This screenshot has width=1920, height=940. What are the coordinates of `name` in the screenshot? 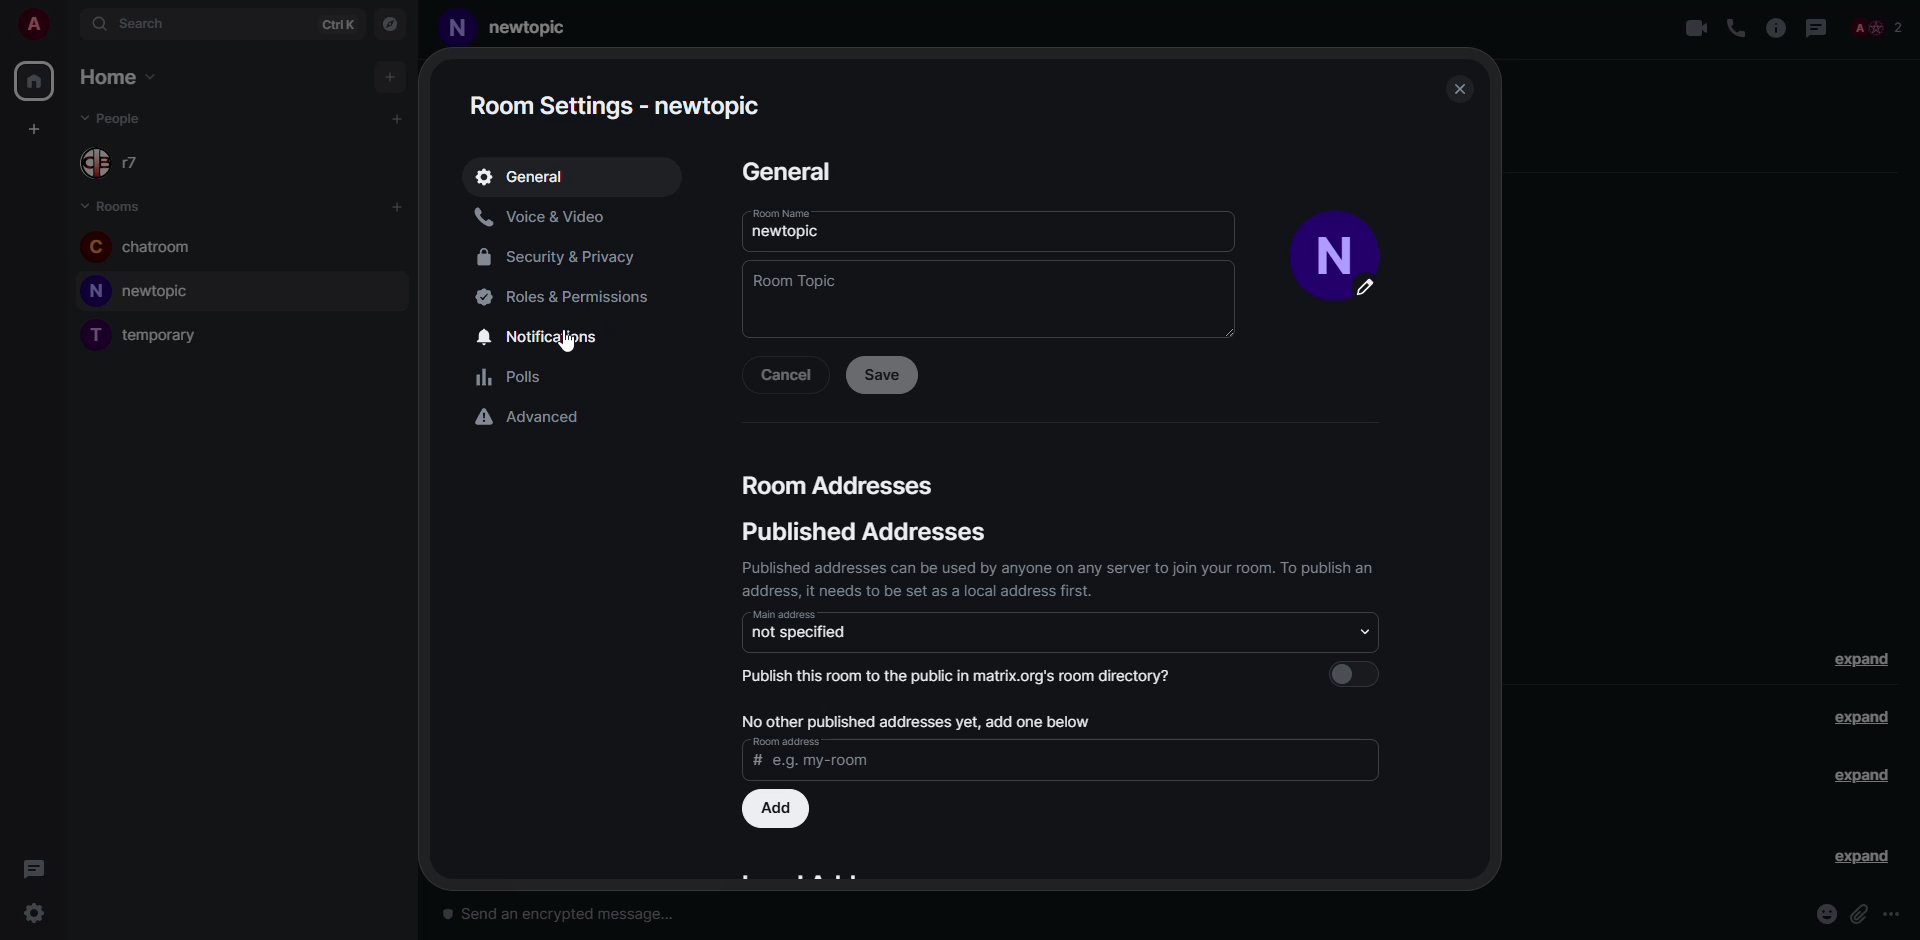 It's located at (798, 227).